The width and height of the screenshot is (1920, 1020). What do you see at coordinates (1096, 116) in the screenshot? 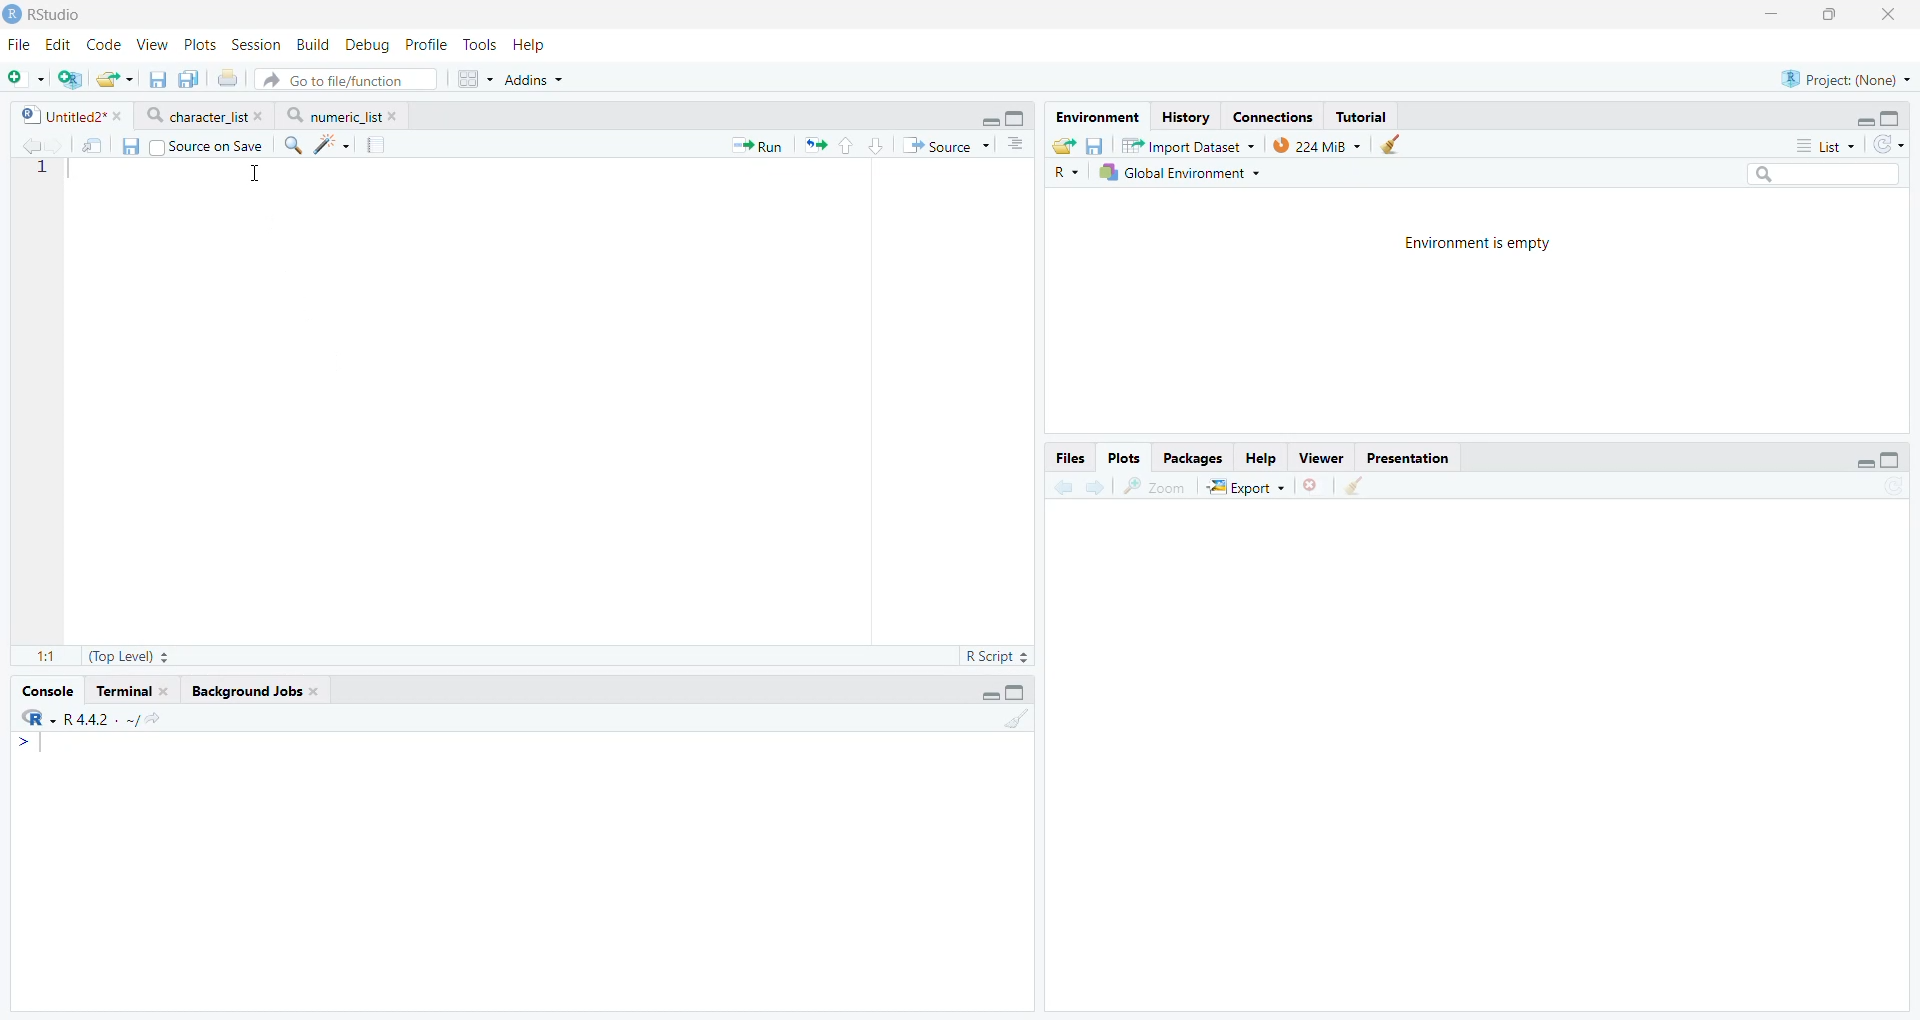
I see `Environment` at bounding box center [1096, 116].